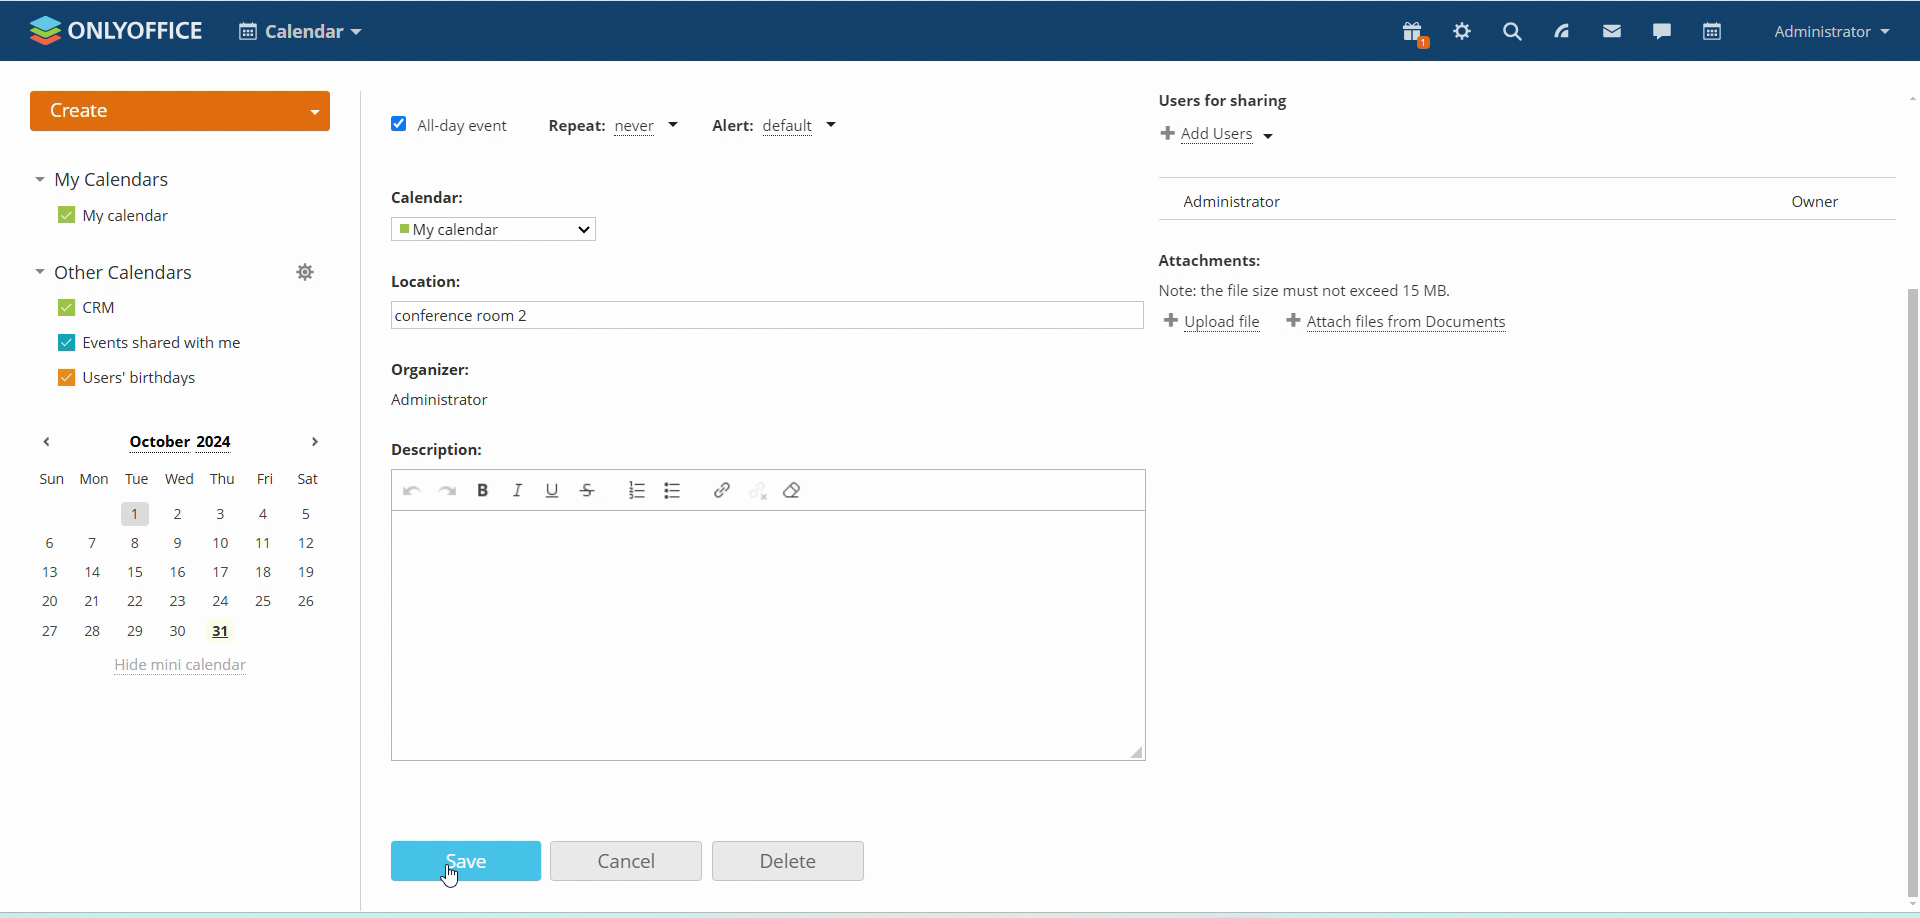  What do you see at coordinates (1908, 101) in the screenshot?
I see `scroll up` at bounding box center [1908, 101].